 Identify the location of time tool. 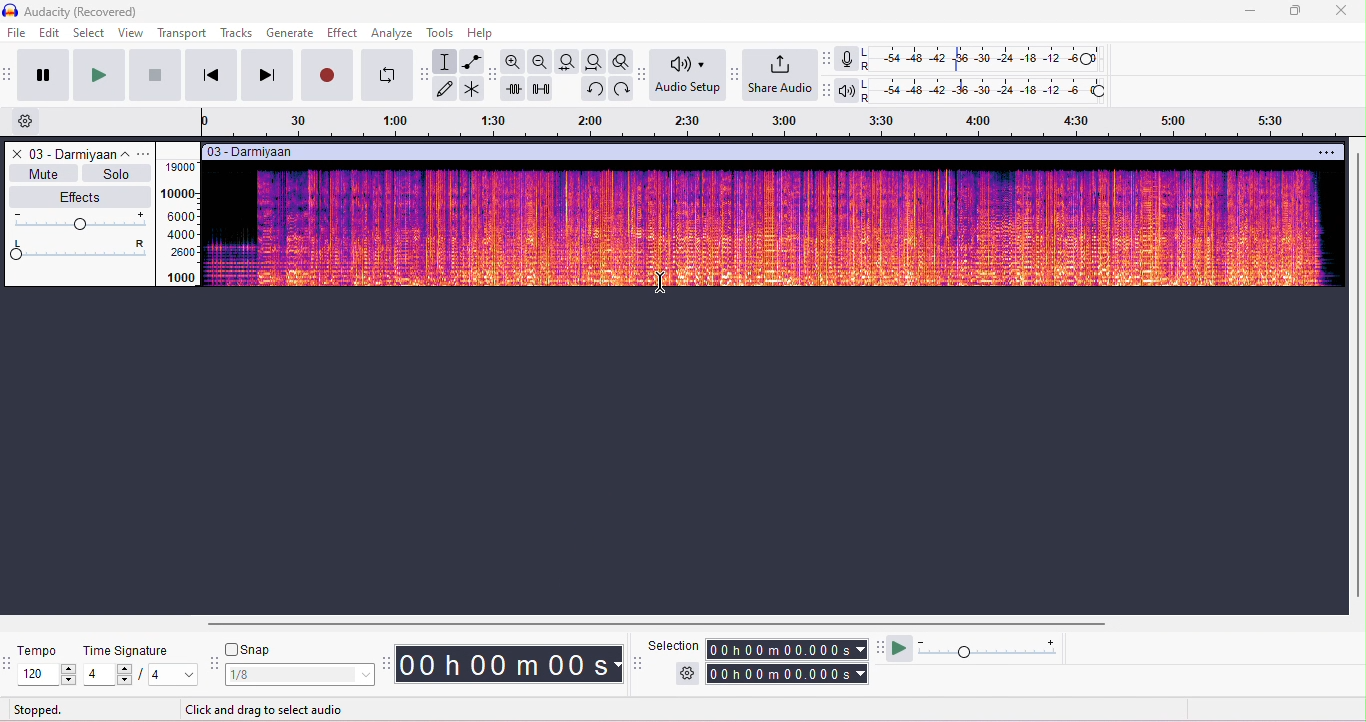
(386, 662).